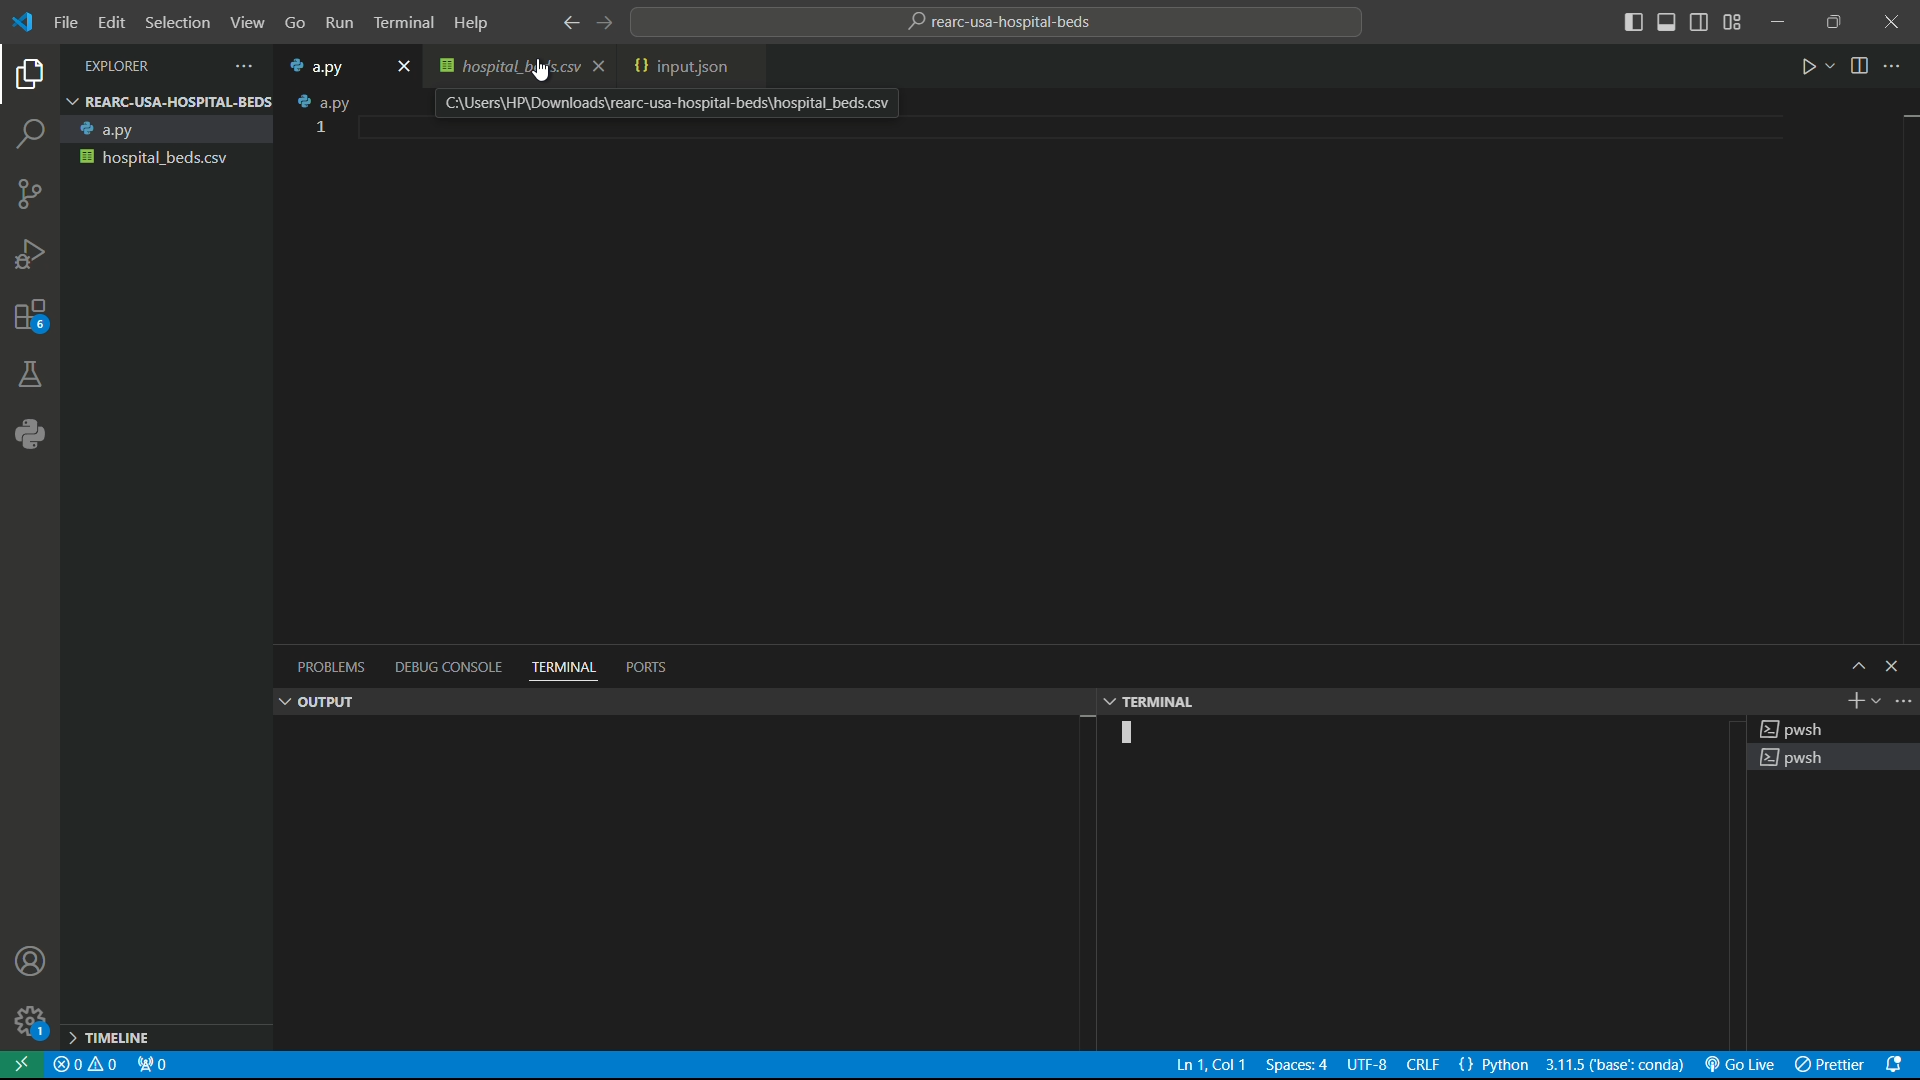 Image resolution: width=1920 pixels, height=1080 pixels. What do you see at coordinates (1744, 1065) in the screenshot?
I see `go live extension` at bounding box center [1744, 1065].